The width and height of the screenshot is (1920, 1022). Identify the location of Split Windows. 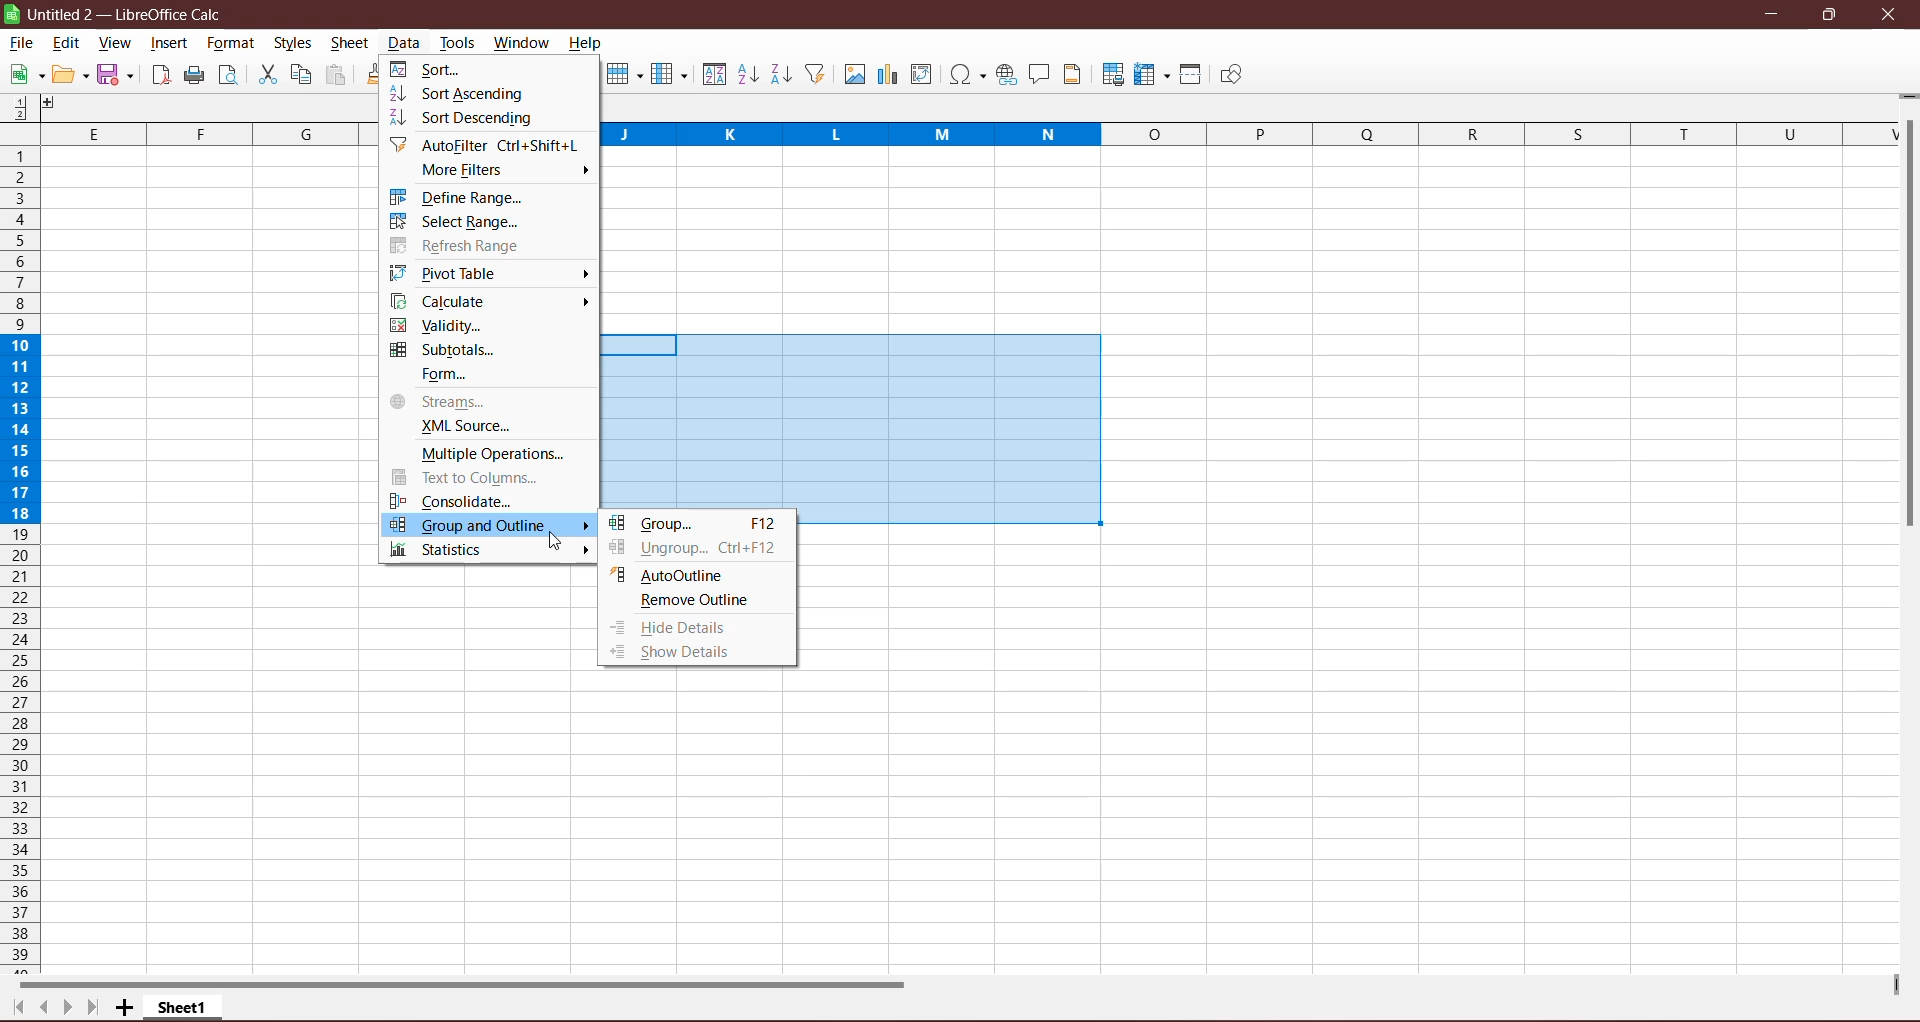
(1191, 74).